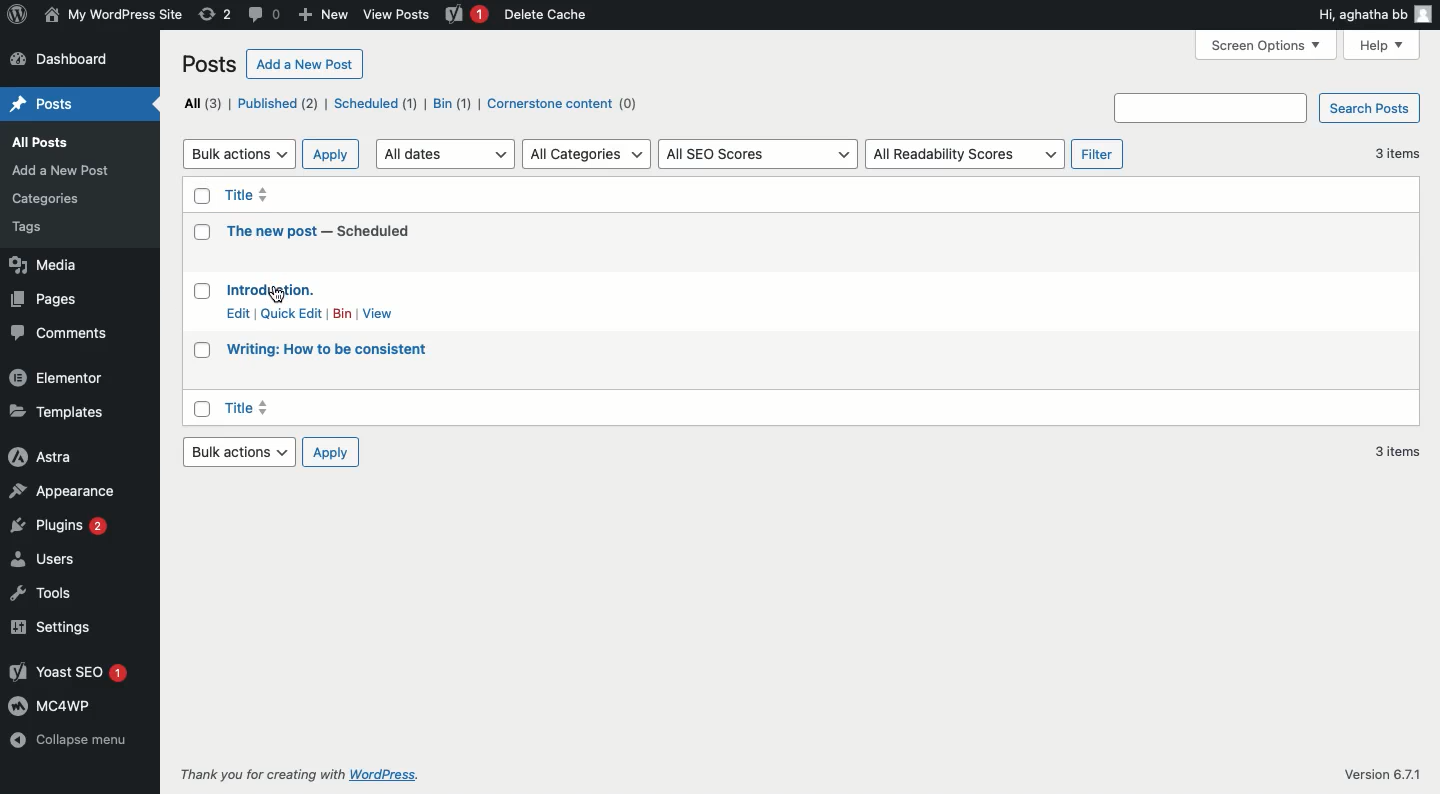 This screenshot has height=794, width=1440. I want to click on Dashboard, so click(71, 58).